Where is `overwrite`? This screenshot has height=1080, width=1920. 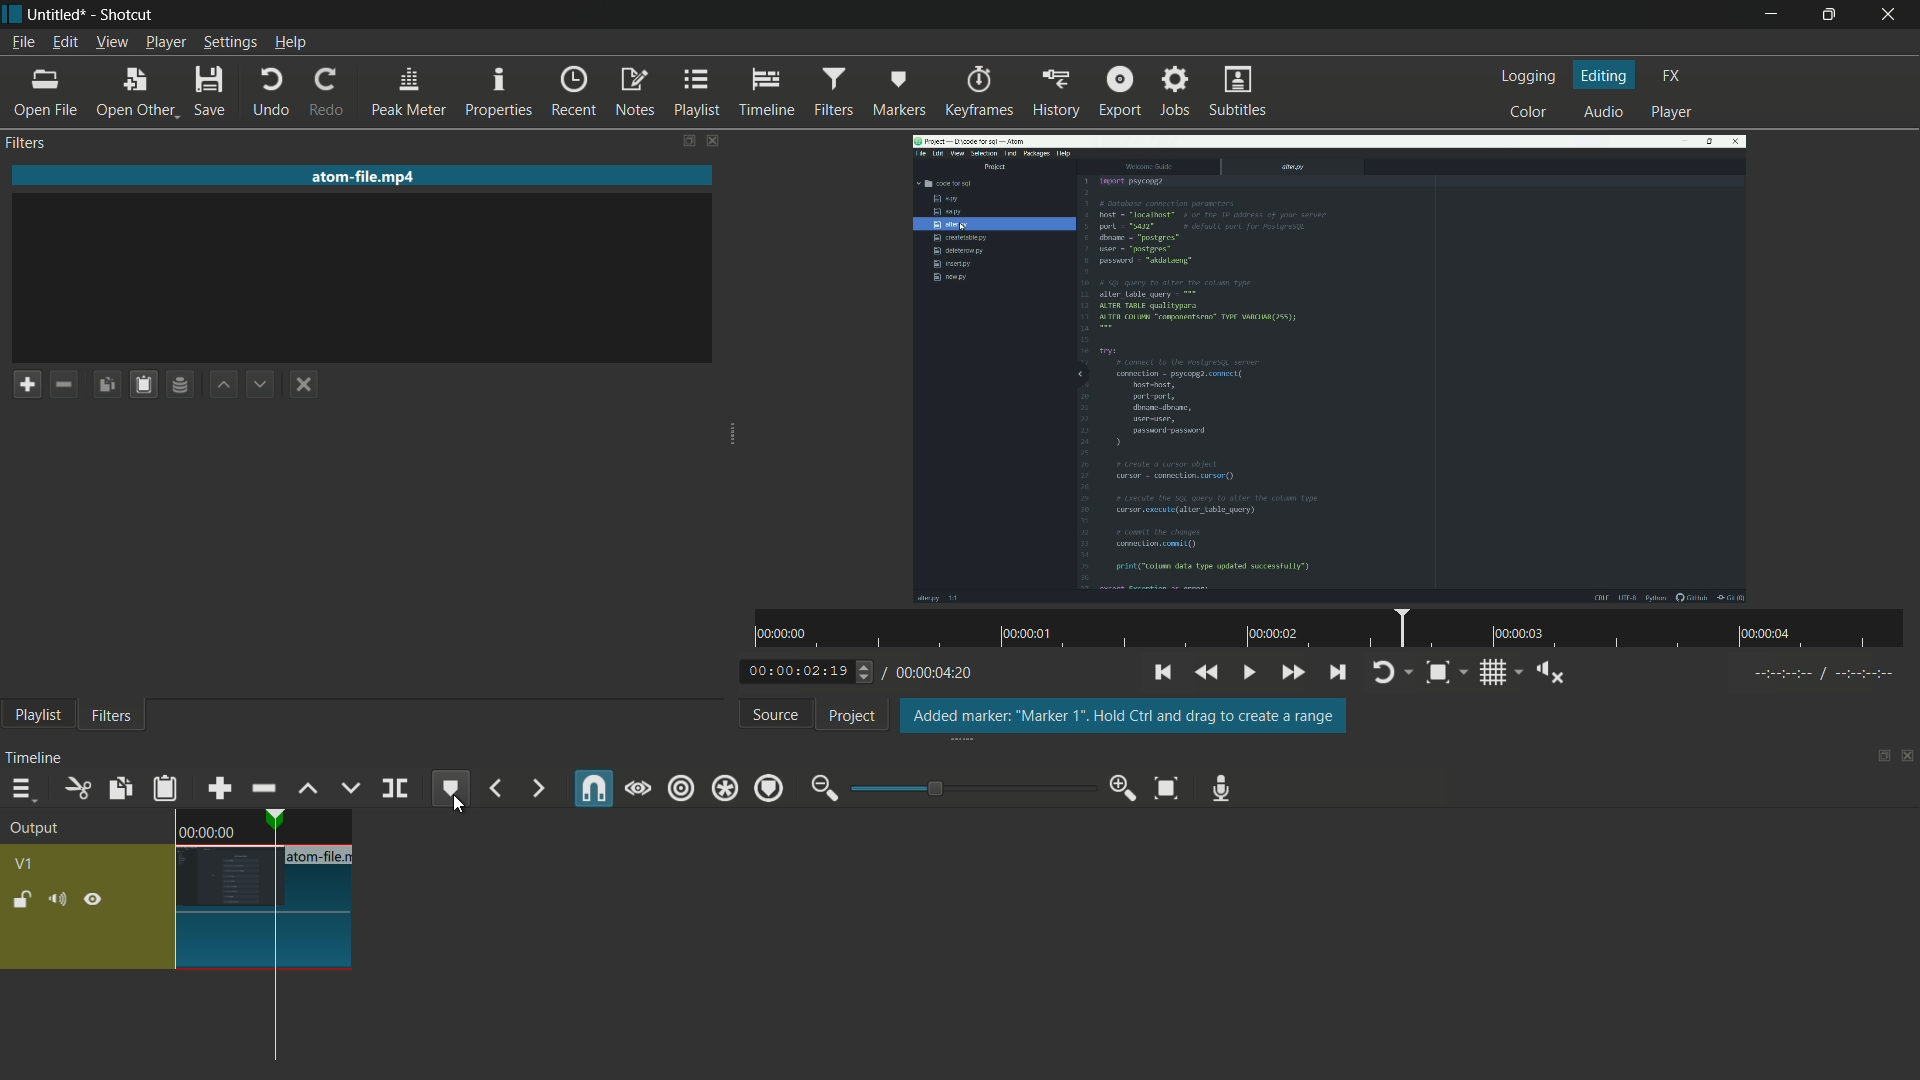 overwrite is located at coordinates (349, 789).